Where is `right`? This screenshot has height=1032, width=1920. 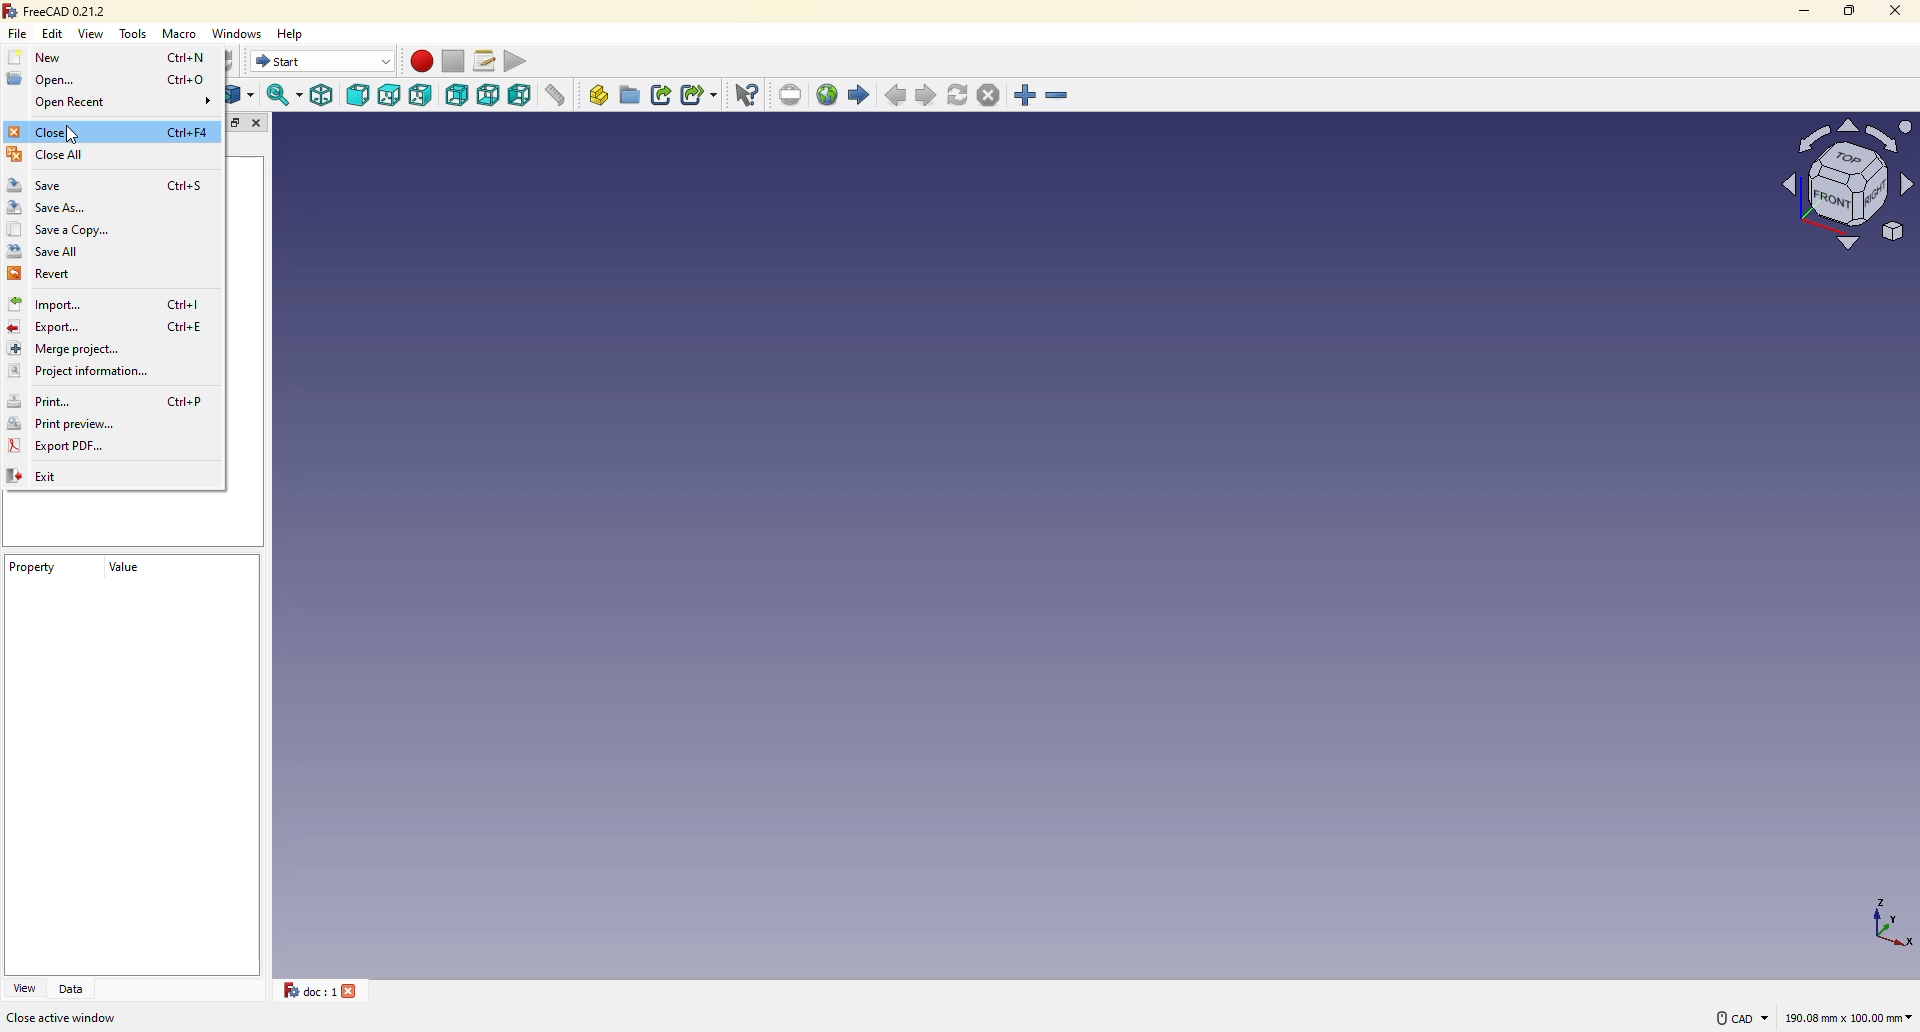 right is located at coordinates (423, 95).